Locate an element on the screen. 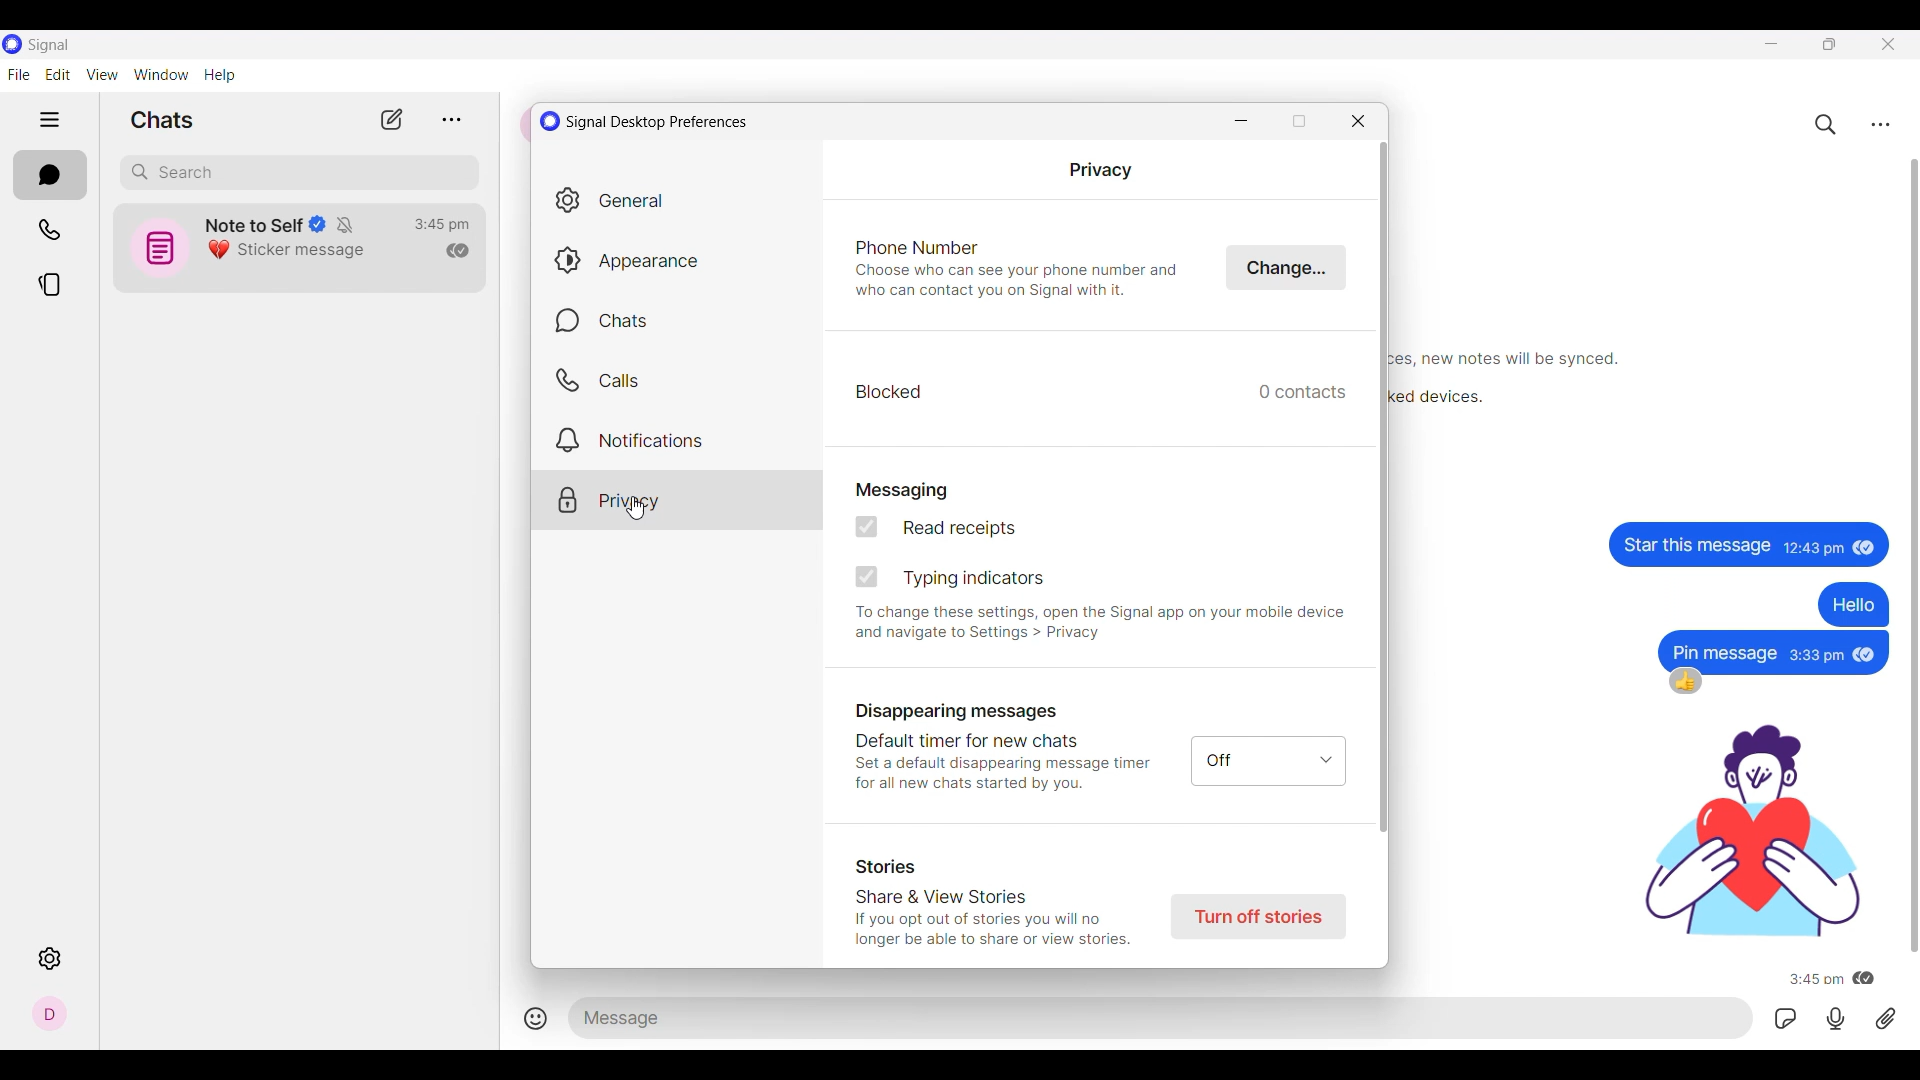 Image resolution: width=1920 pixels, height=1080 pixels. Vertical slide bar is located at coordinates (1919, 554).